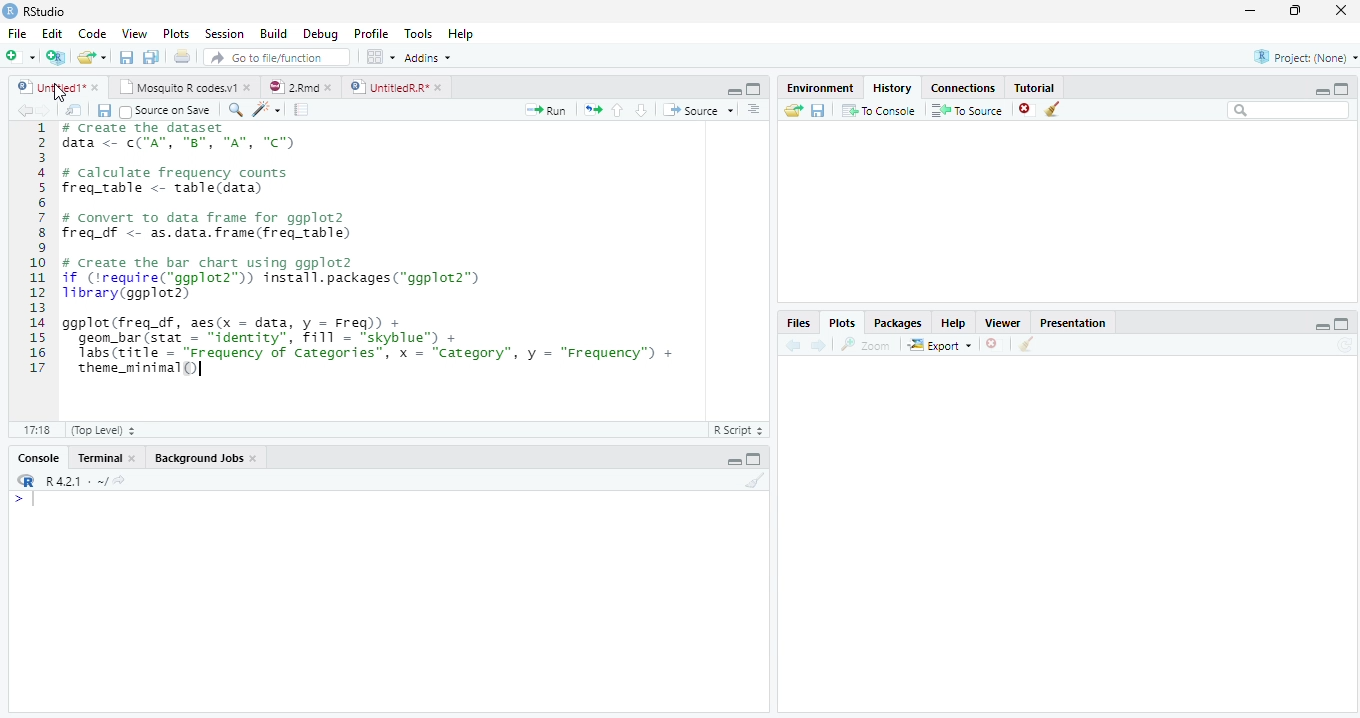 This screenshot has height=718, width=1360. Describe the element at coordinates (1052, 108) in the screenshot. I see `Clear Console` at that location.